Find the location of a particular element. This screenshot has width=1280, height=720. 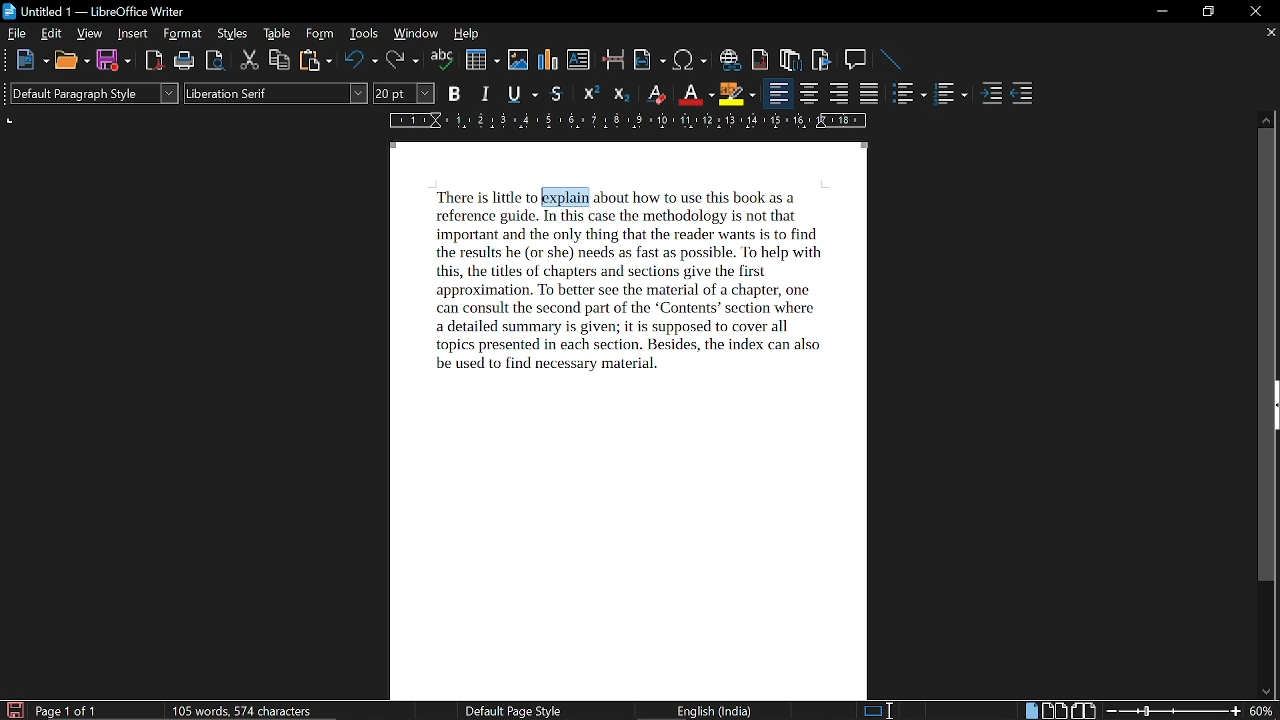

help is located at coordinates (464, 34).